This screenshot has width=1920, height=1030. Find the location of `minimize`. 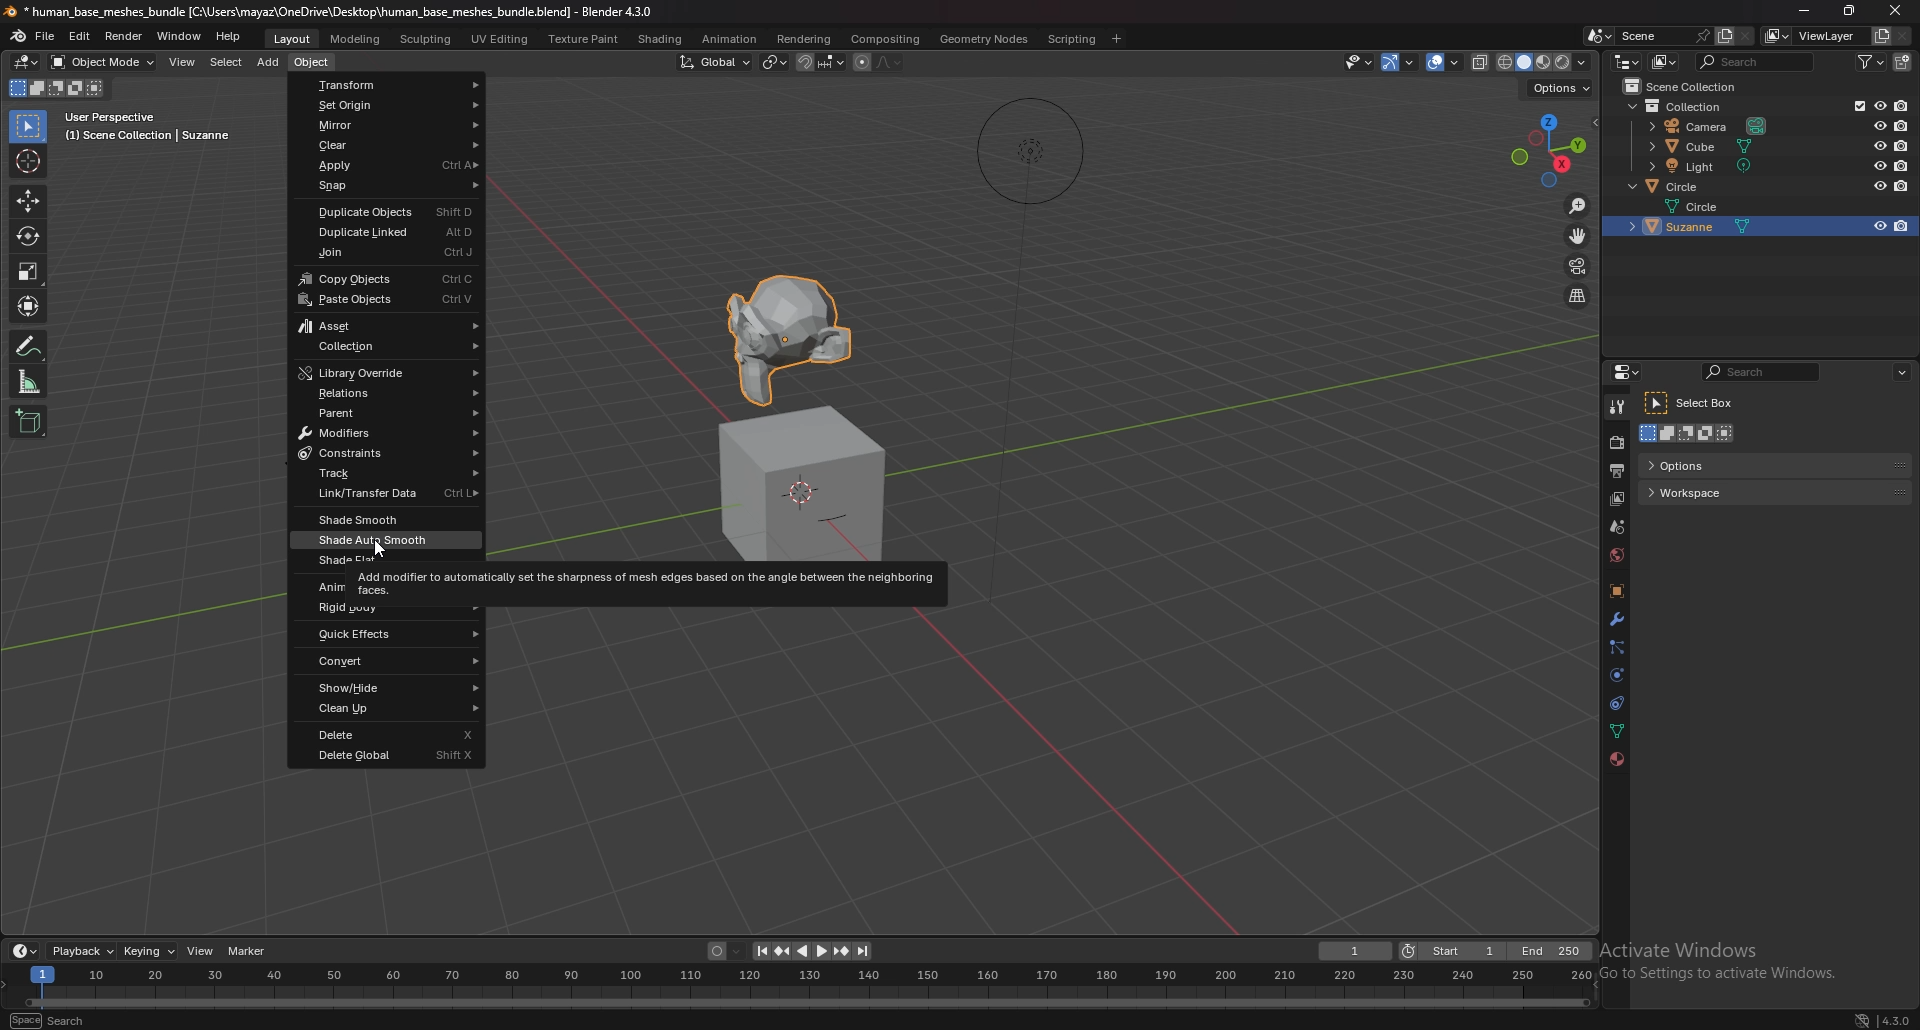

minimize is located at coordinates (1800, 10).